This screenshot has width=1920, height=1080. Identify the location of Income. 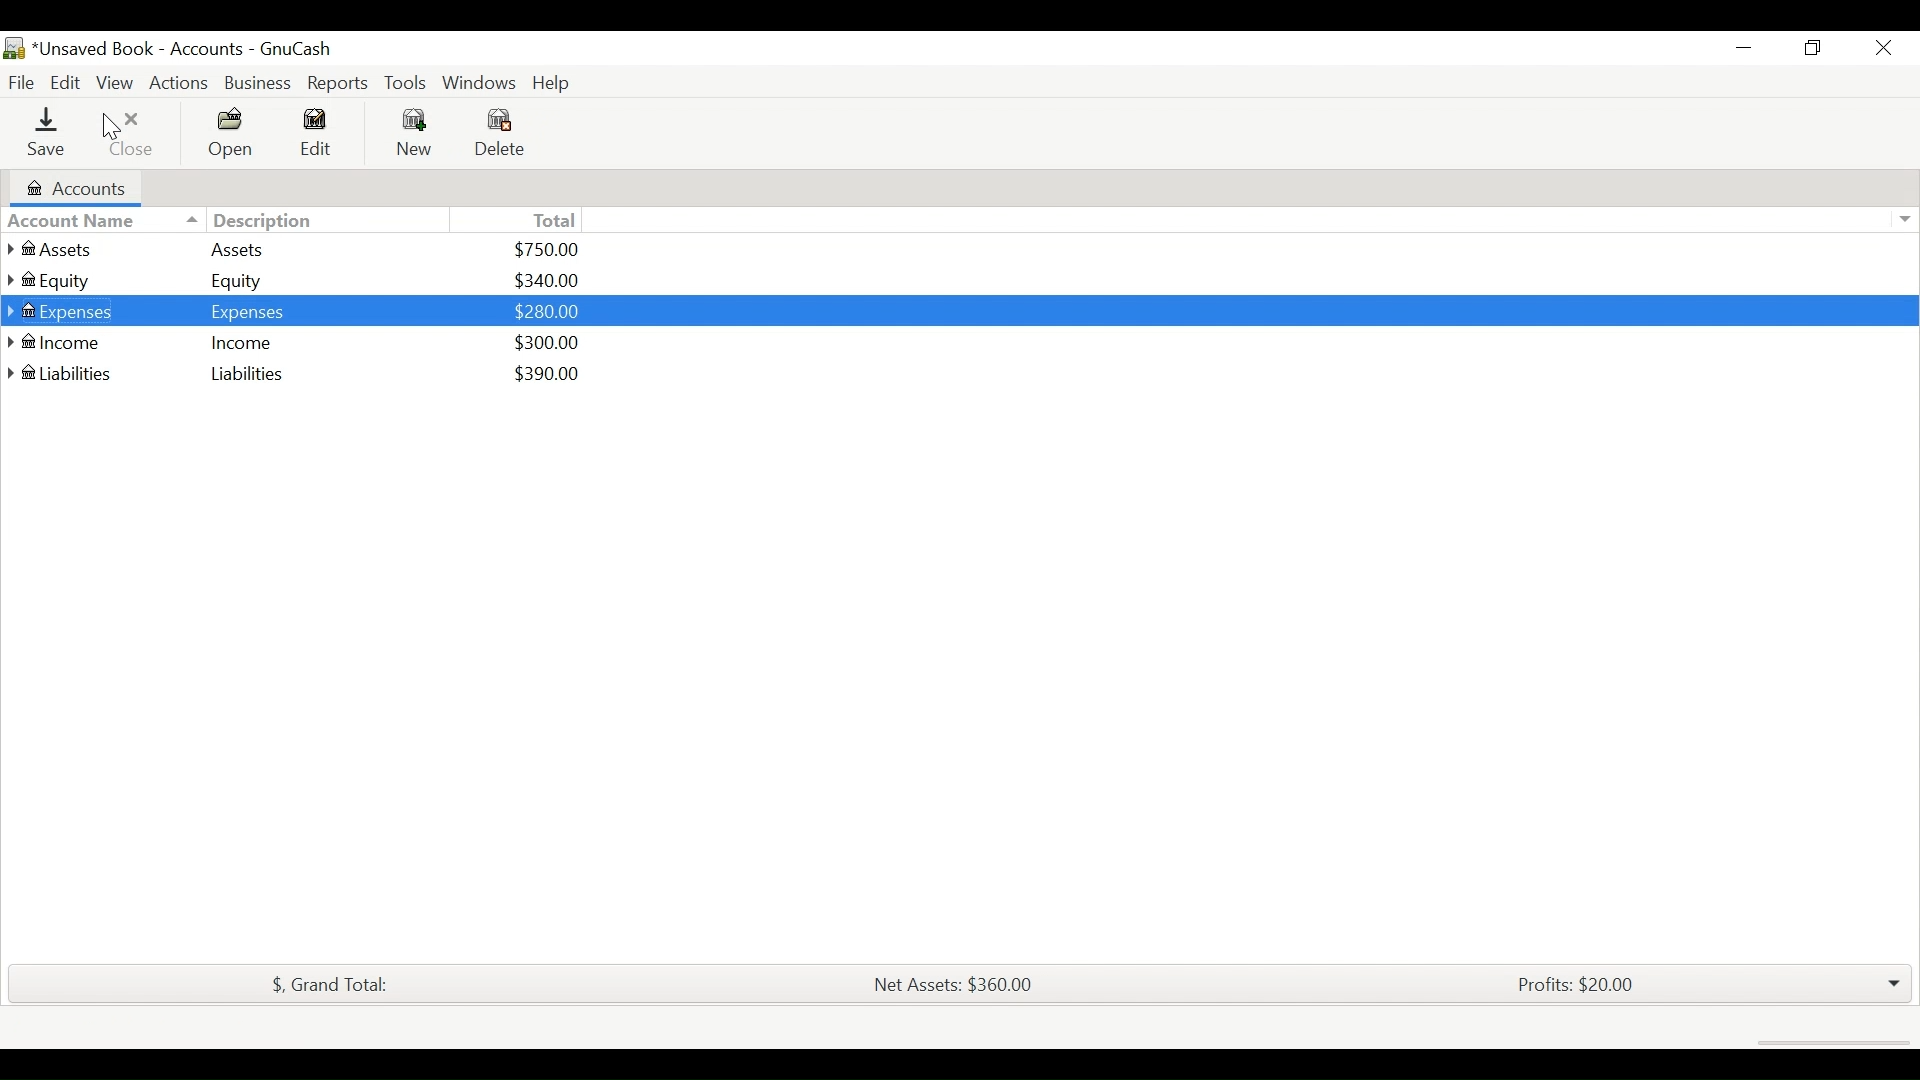
(72, 343).